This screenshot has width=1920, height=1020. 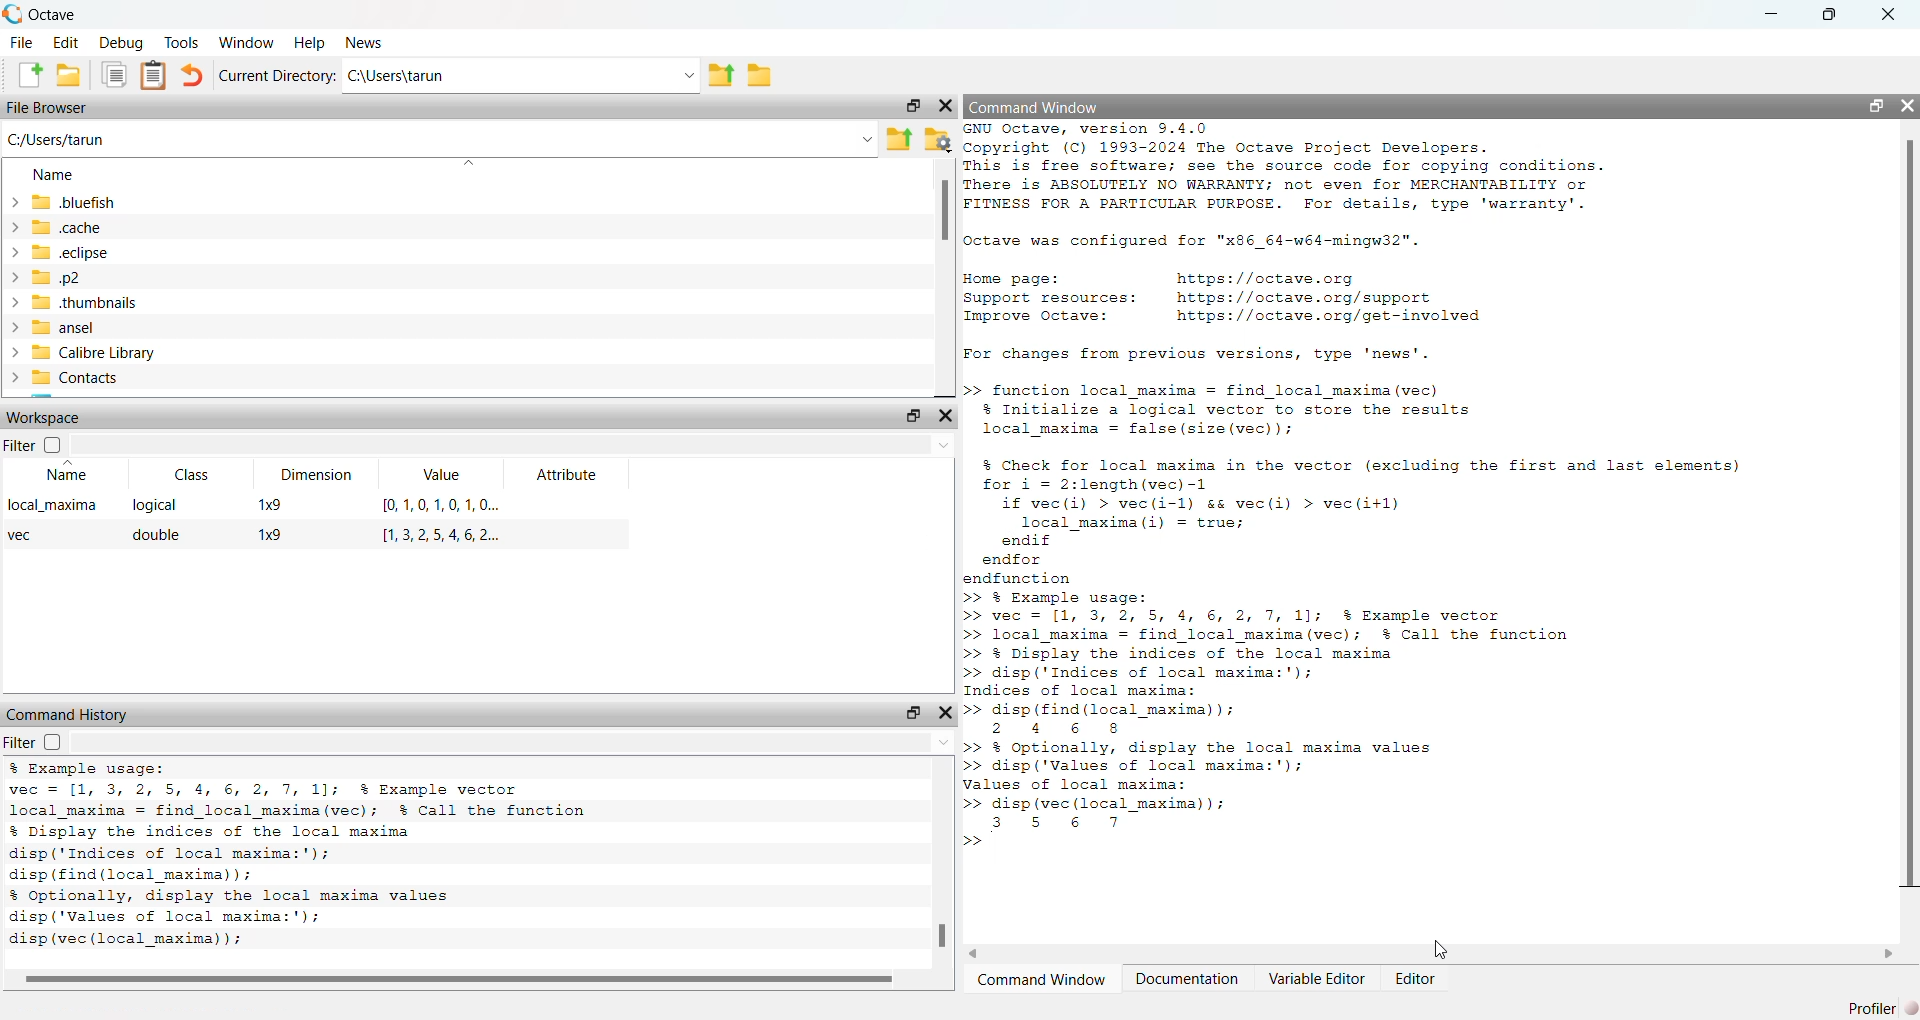 What do you see at coordinates (47, 107) in the screenshot?
I see `File Browser` at bounding box center [47, 107].